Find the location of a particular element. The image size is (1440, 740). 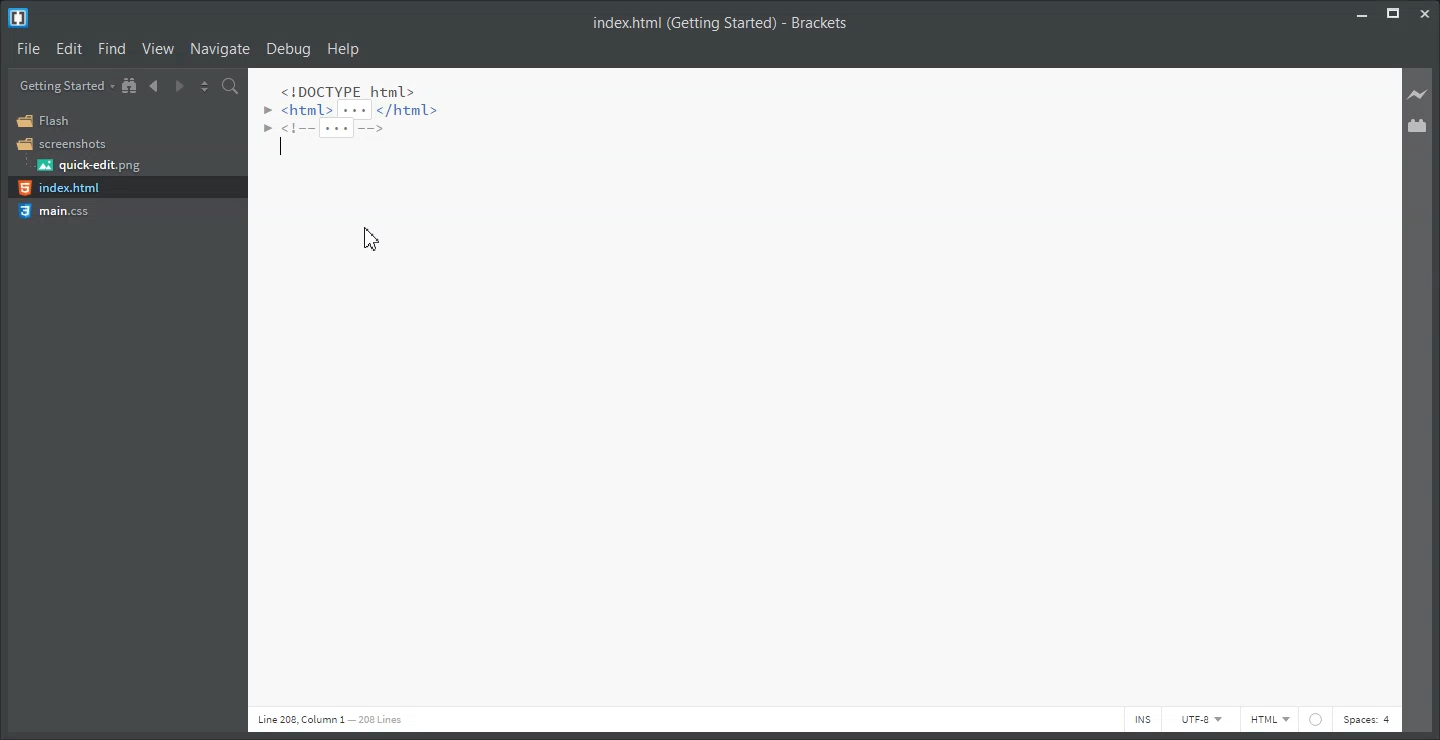

Edit is located at coordinates (70, 48).